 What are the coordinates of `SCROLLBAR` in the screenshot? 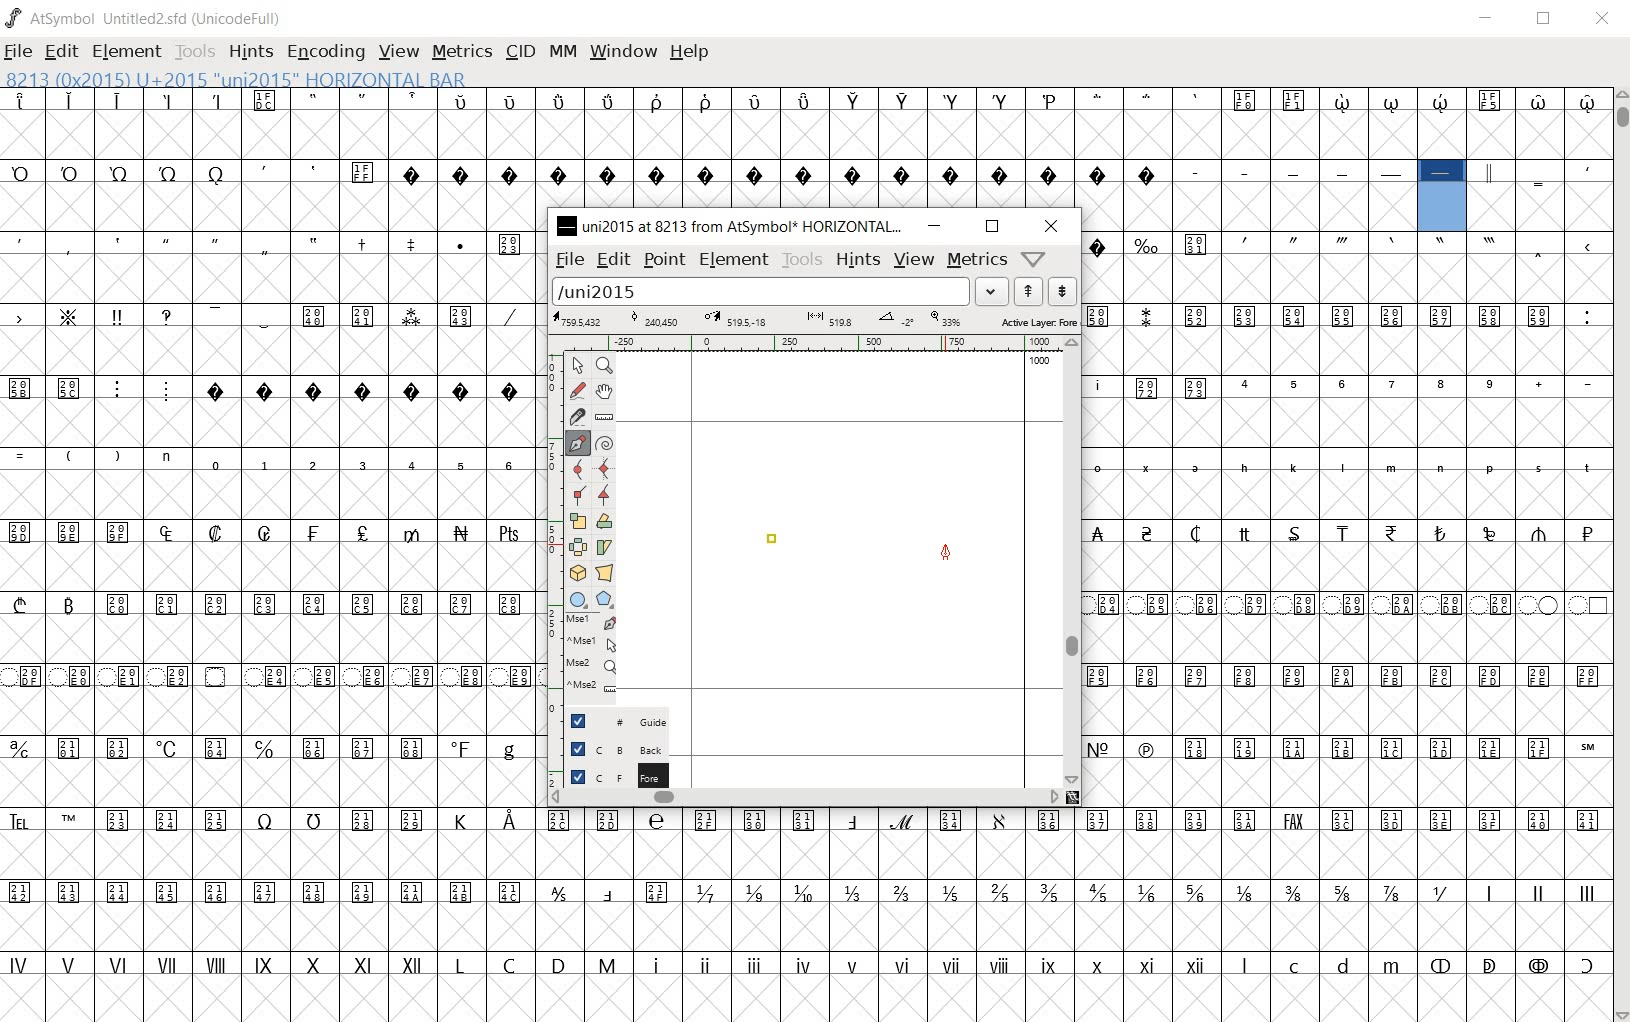 It's located at (1622, 554).